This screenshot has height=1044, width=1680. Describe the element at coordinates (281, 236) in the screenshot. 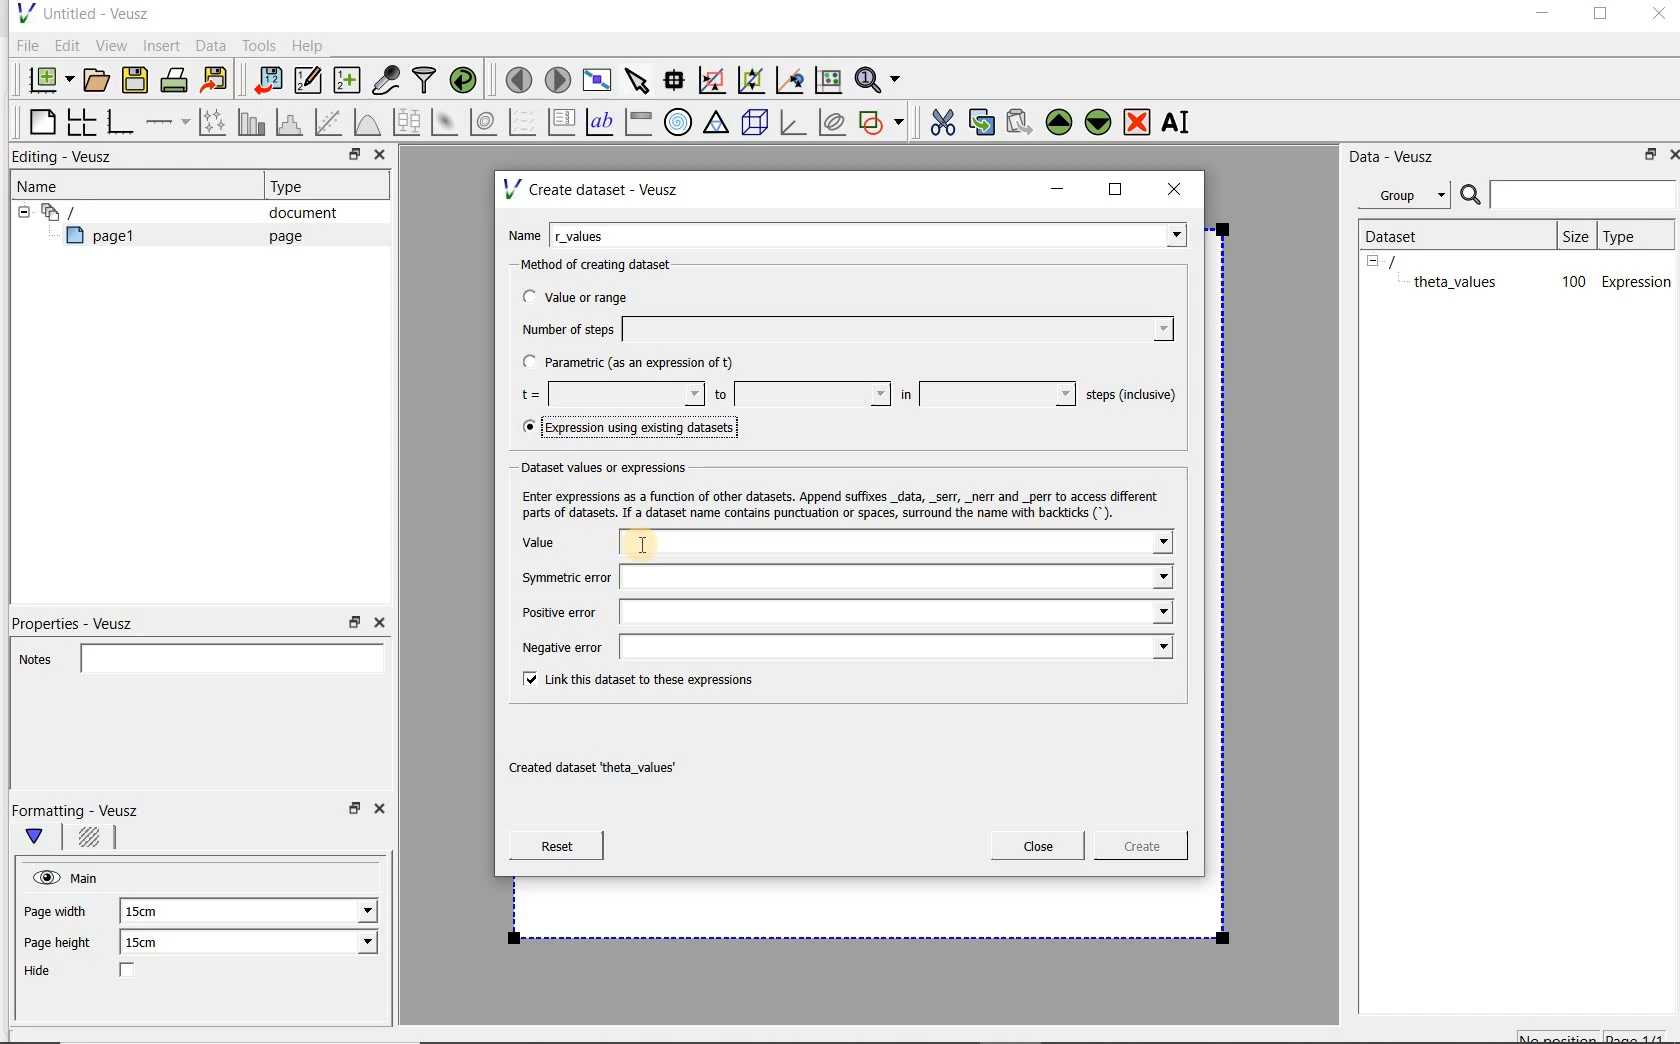

I see `page` at that location.